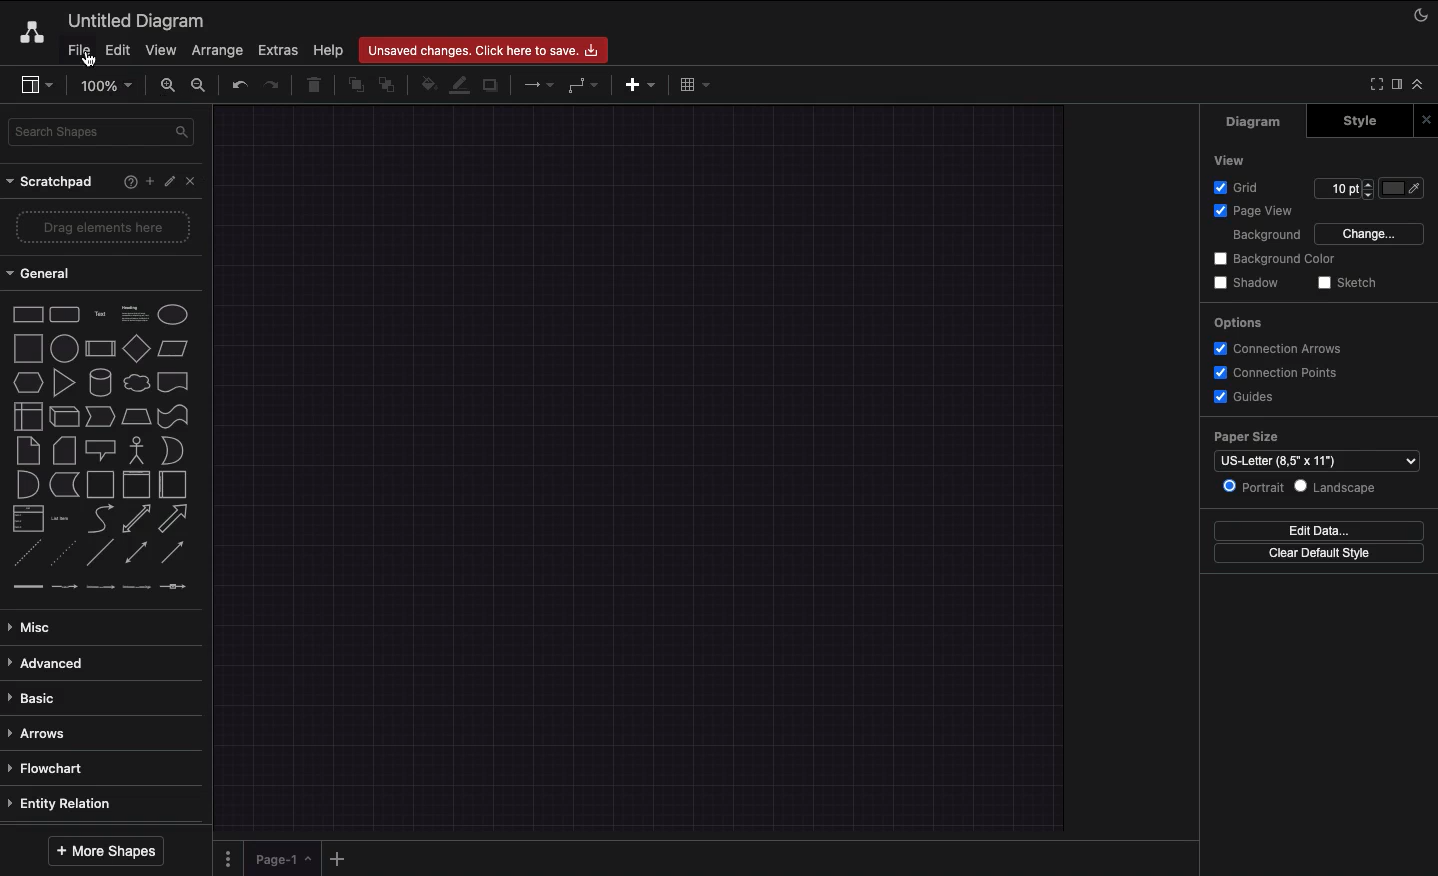  What do you see at coordinates (1348, 284) in the screenshot?
I see `Sketch ` at bounding box center [1348, 284].